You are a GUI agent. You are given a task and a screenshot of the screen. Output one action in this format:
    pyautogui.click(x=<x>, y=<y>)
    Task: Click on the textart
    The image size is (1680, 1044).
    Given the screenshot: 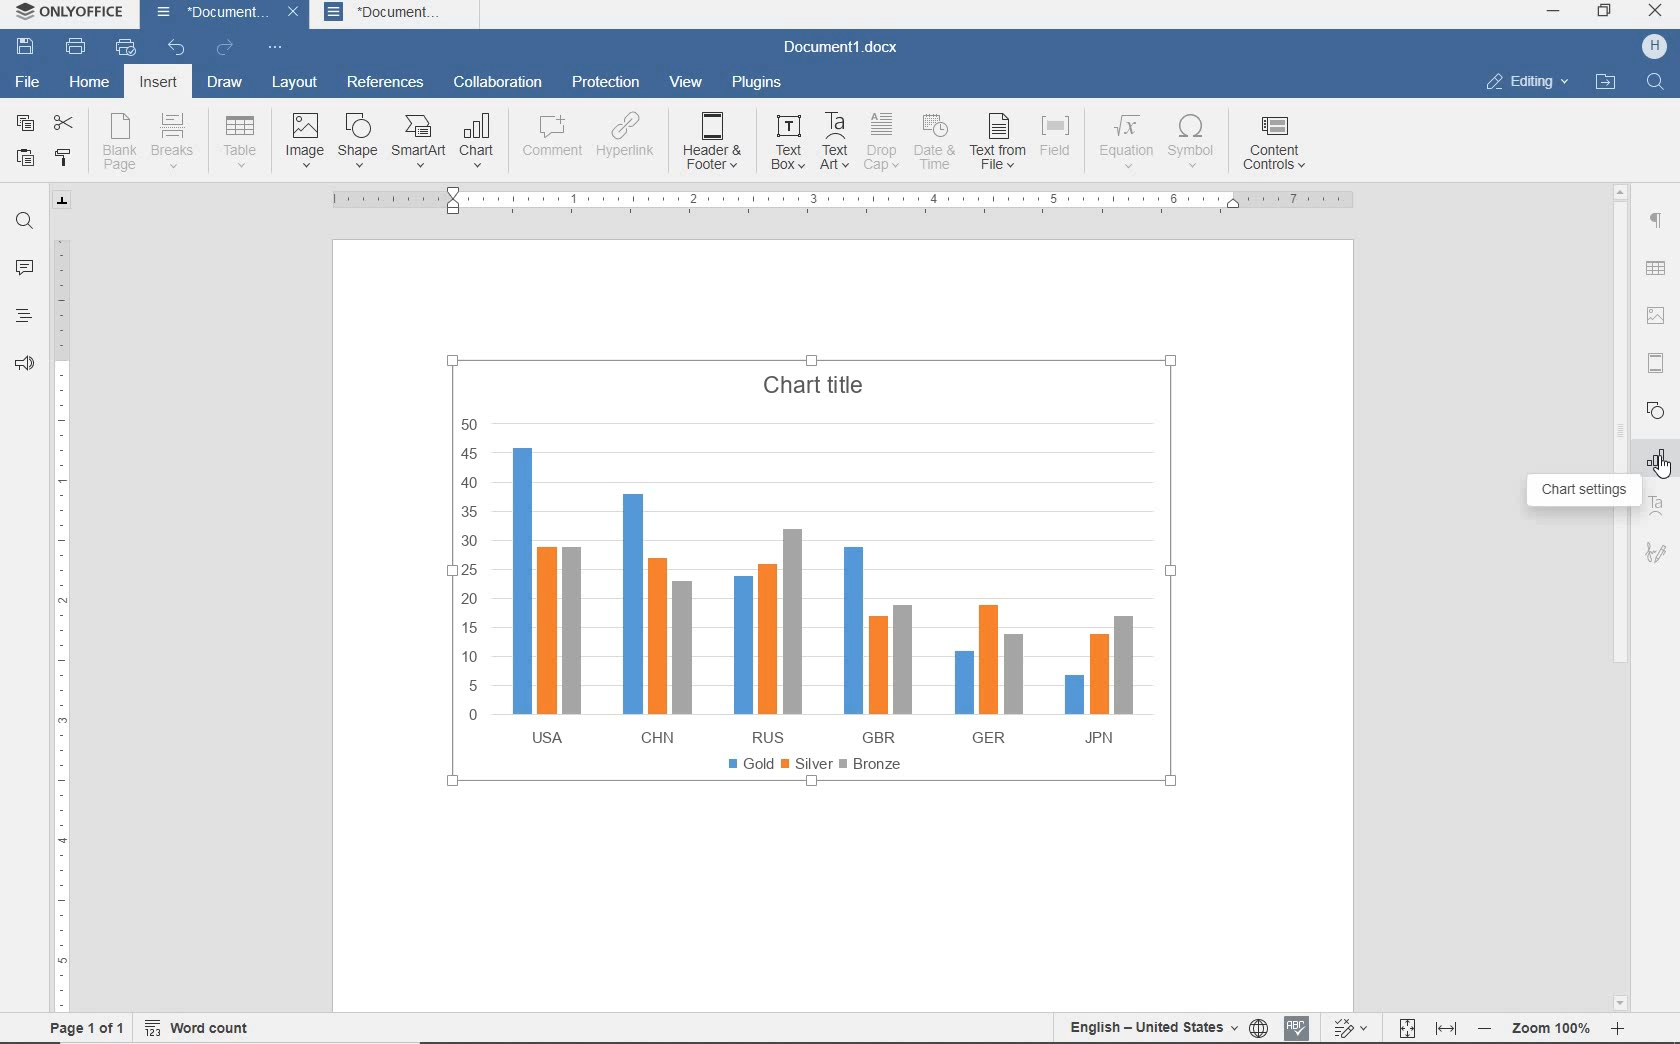 What is the action you would take?
    pyautogui.click(x=1657, y=505)
    